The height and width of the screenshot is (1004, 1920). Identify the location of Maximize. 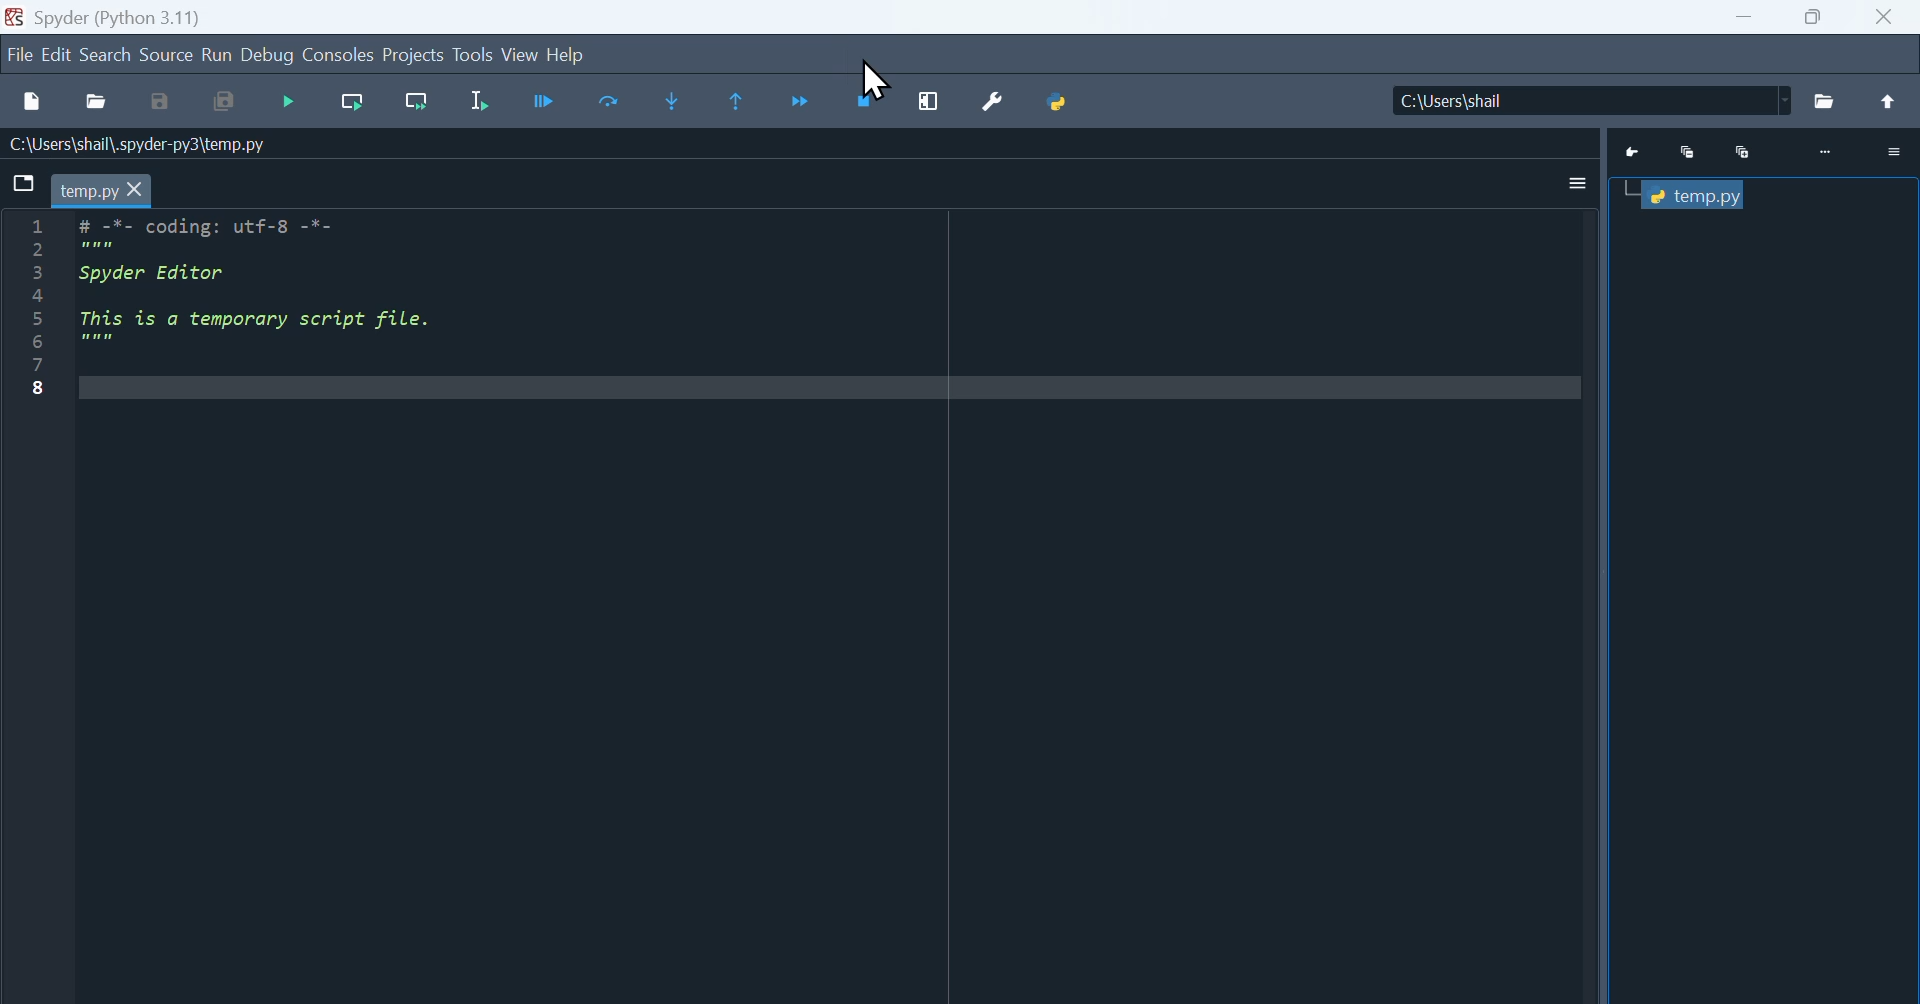
(1743, 151).